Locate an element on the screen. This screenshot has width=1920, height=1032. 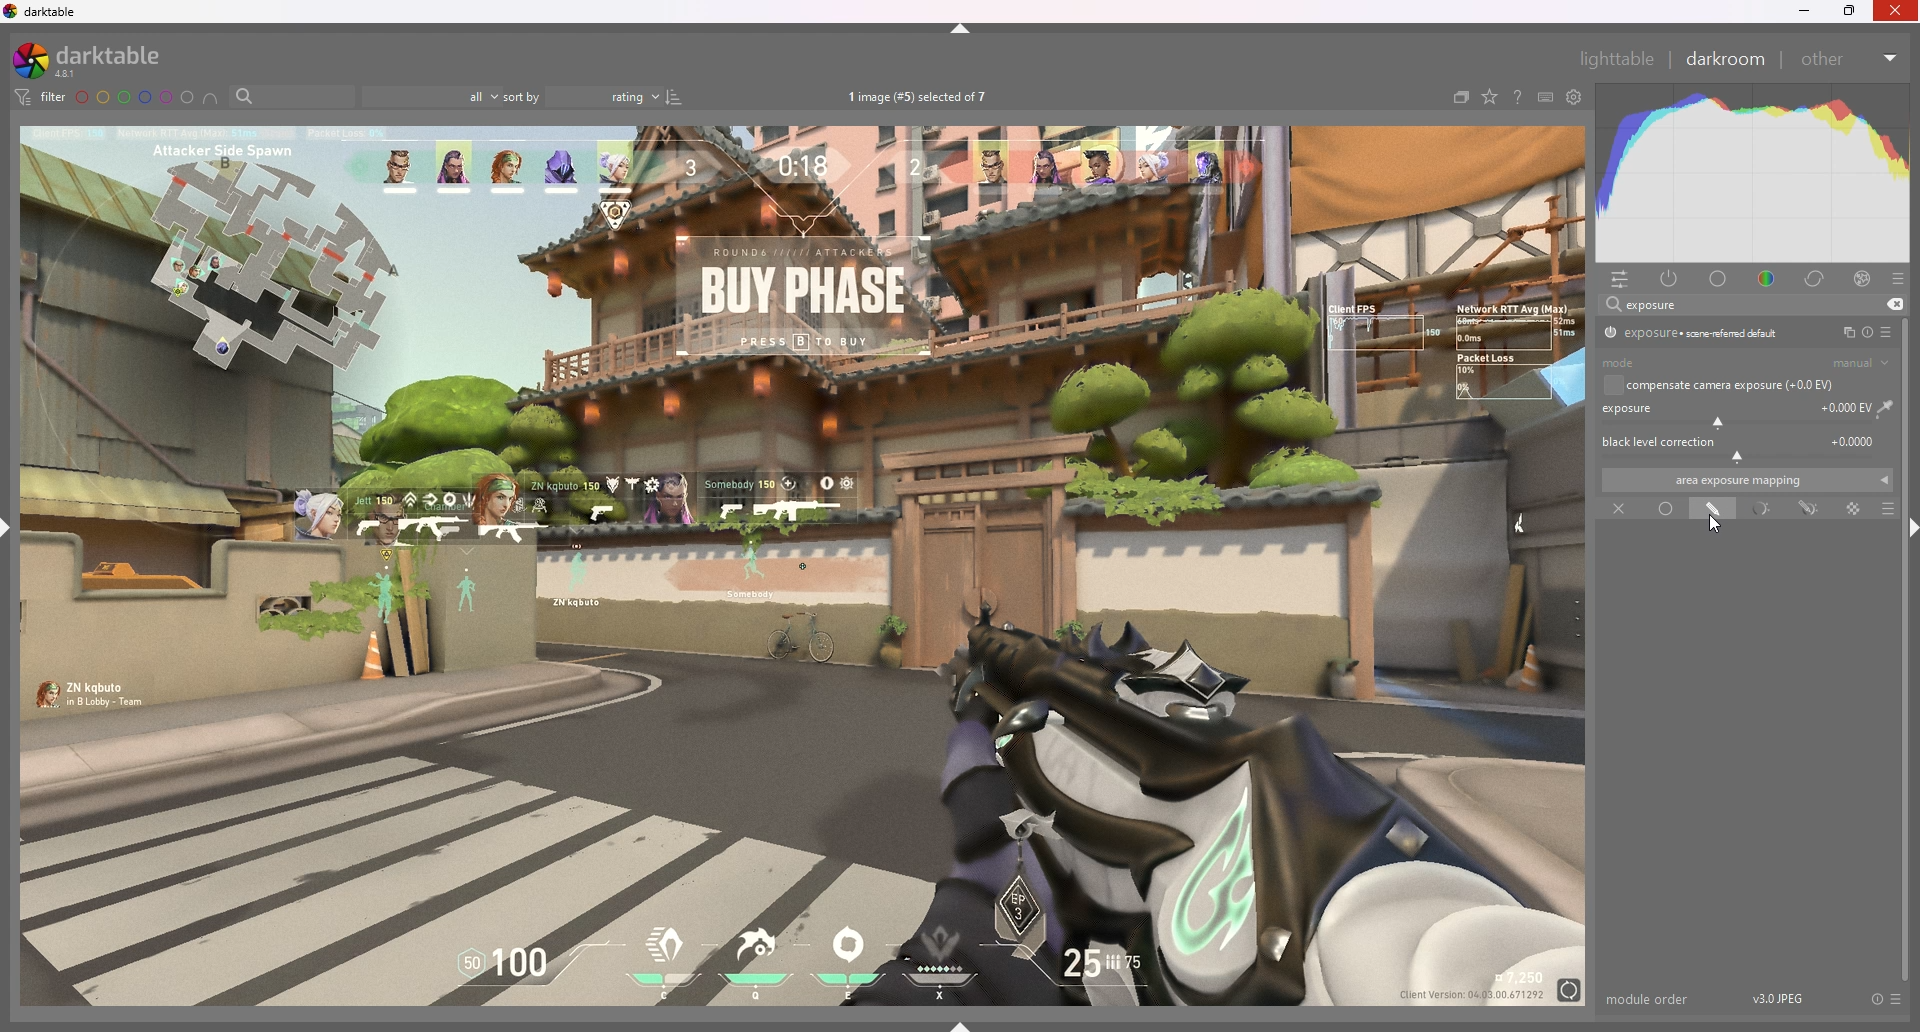
mode is located at coordinates (1746, 364).